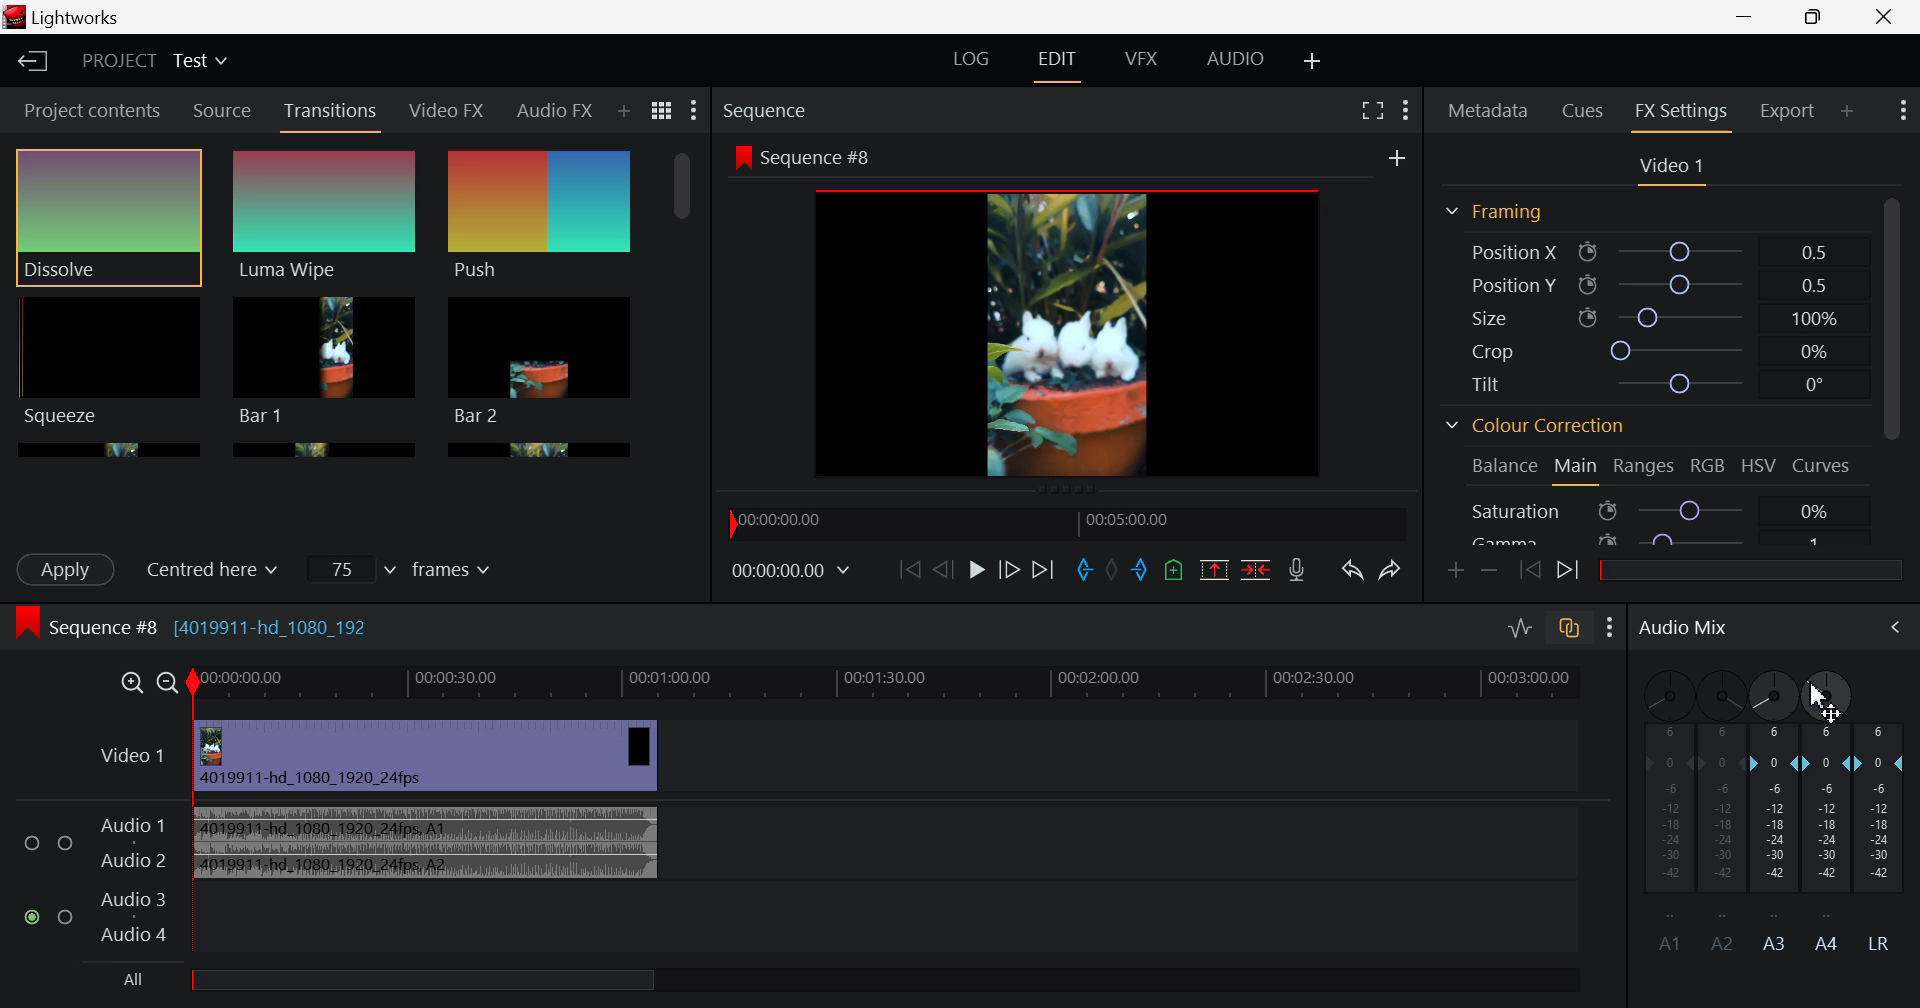  Describe the element at coordinates (1044, 572) in the screenshot. I see `To End` at that location.